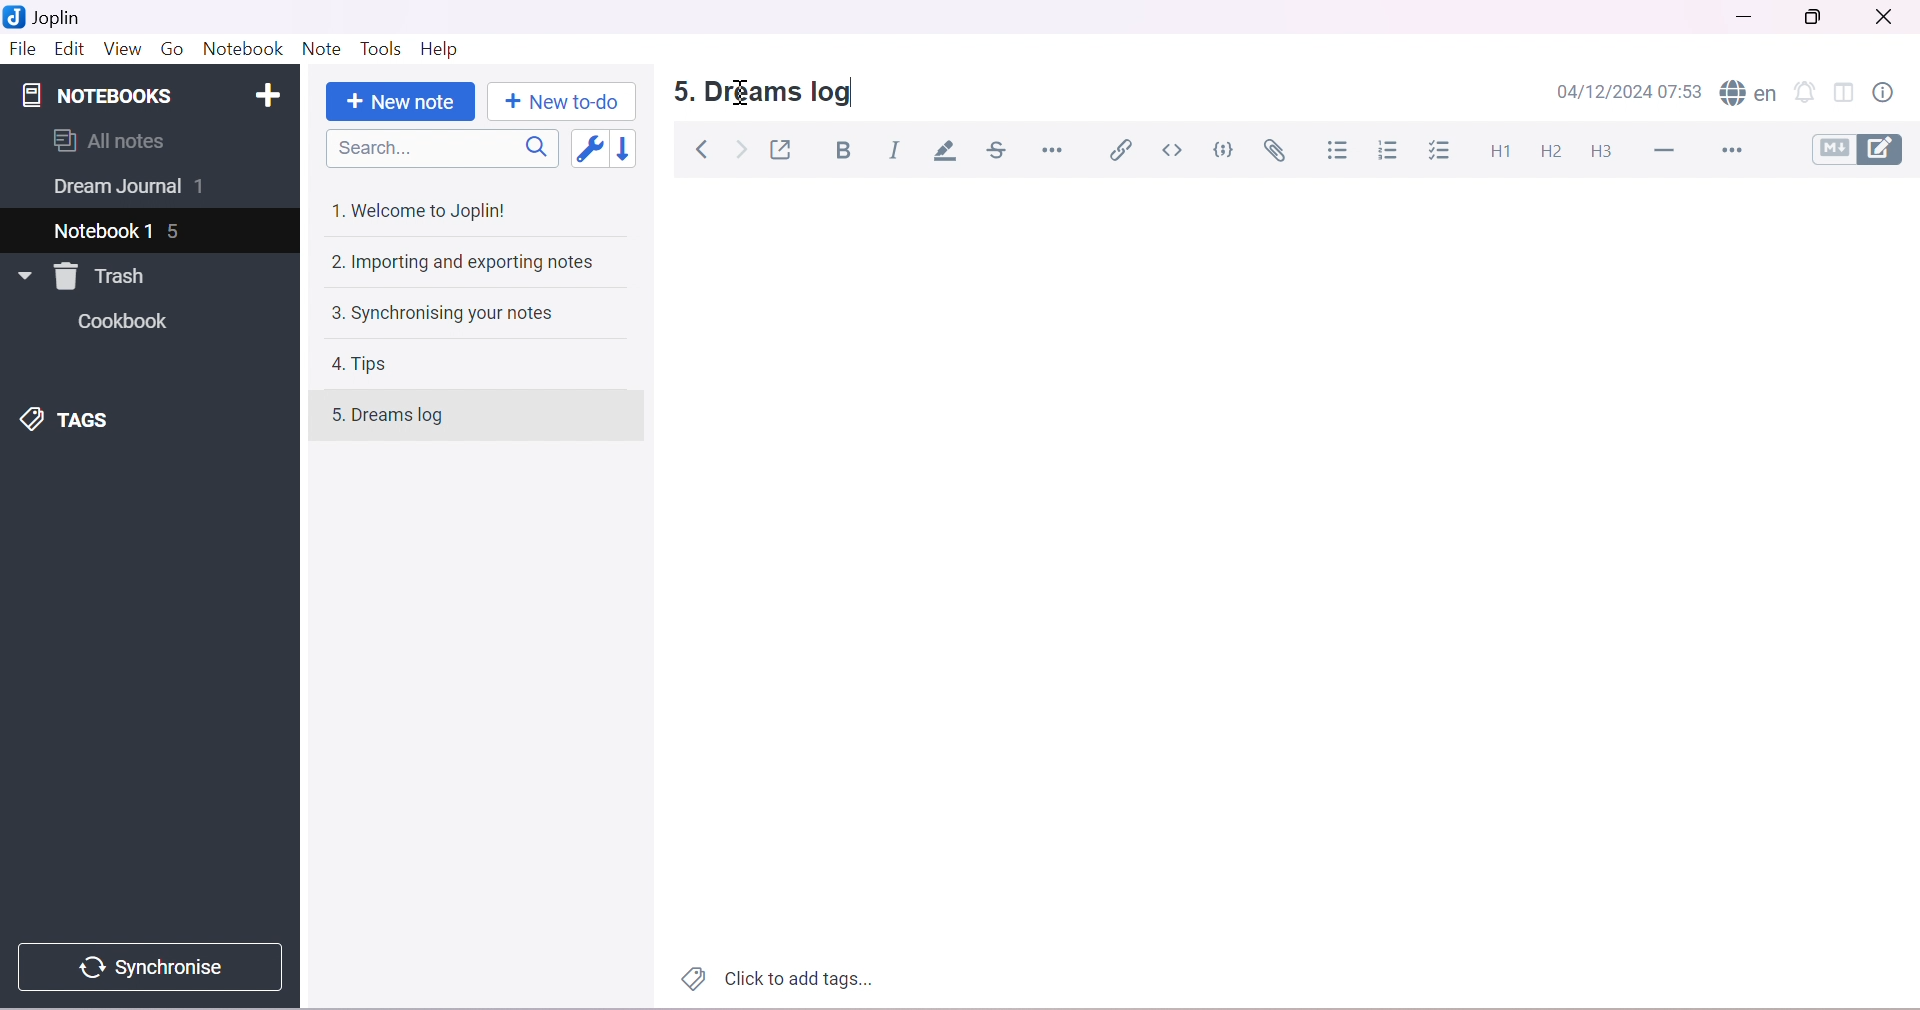 The height and width of the screenshot is (1010, 1920). Describe the element at coordinates (896, 148) in the screenshot. I see `Italic` at that location.